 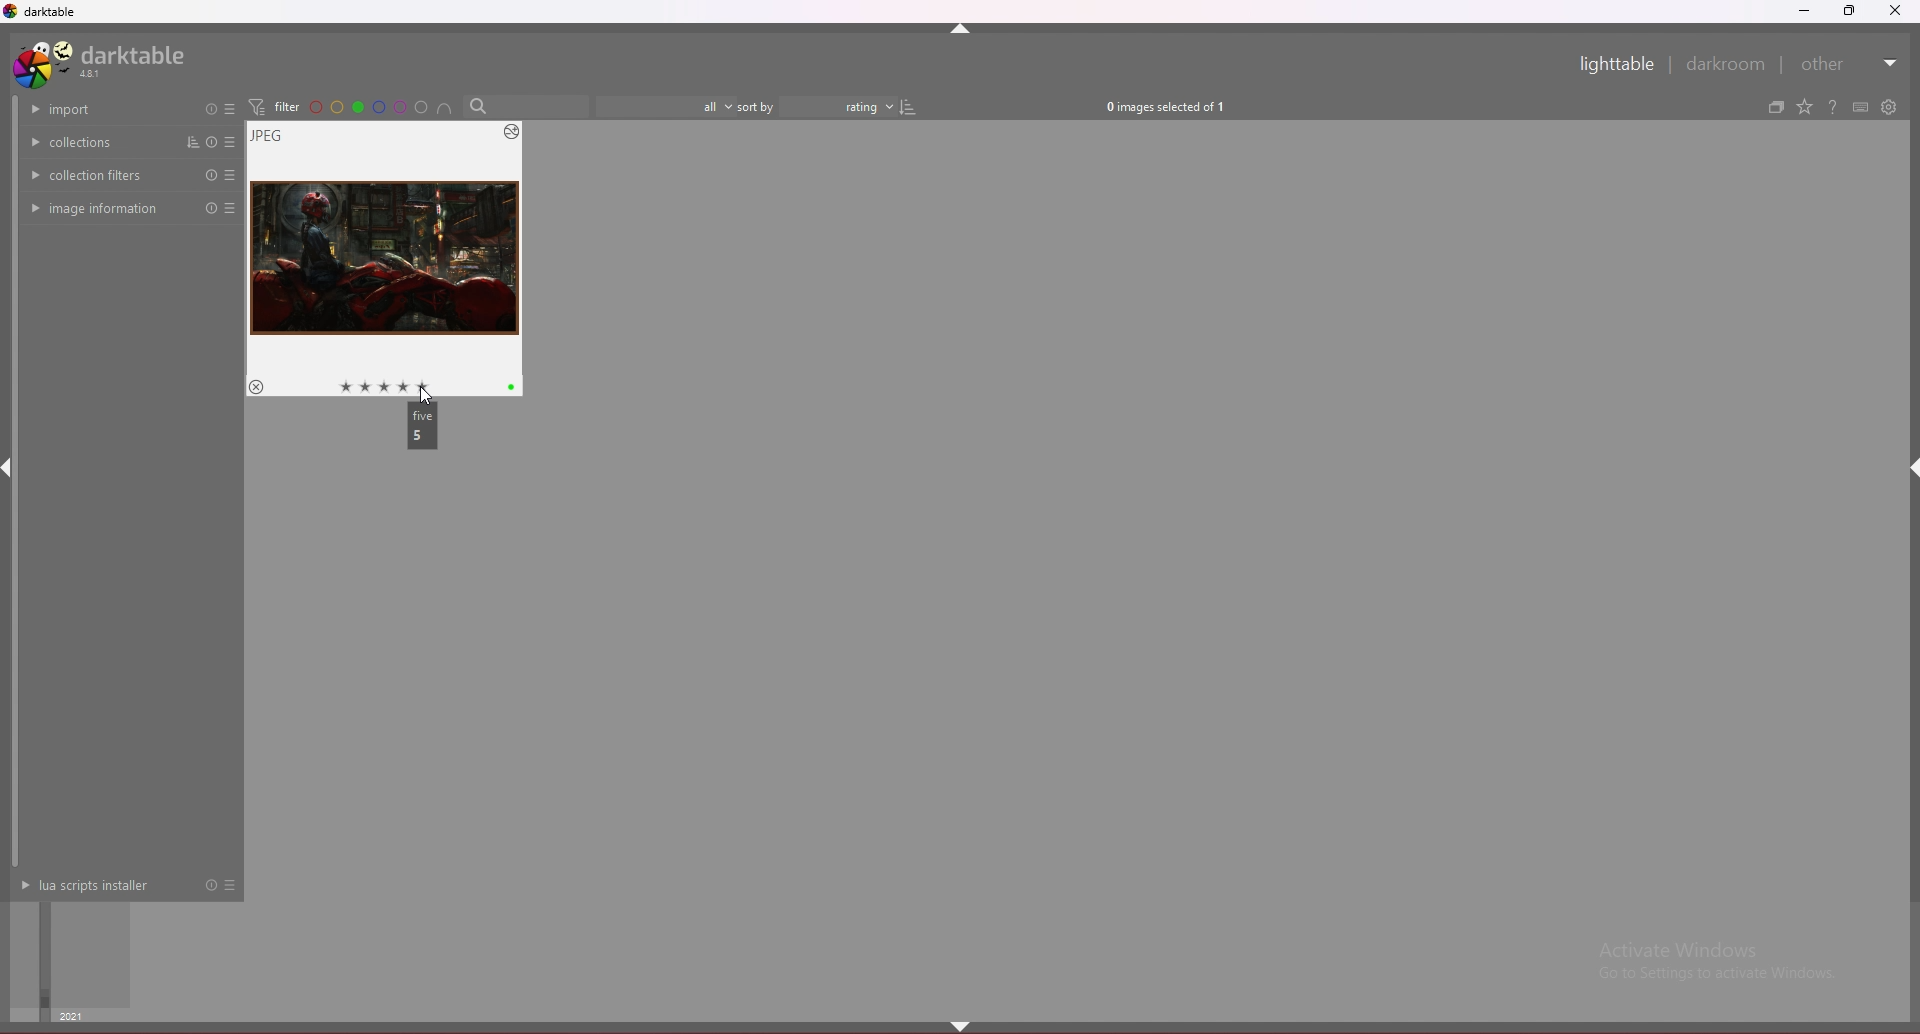 What do you see at coordinates (90, 886) in the screenshot?
I see `lua scripts installer` at bounding box center [90, 886].